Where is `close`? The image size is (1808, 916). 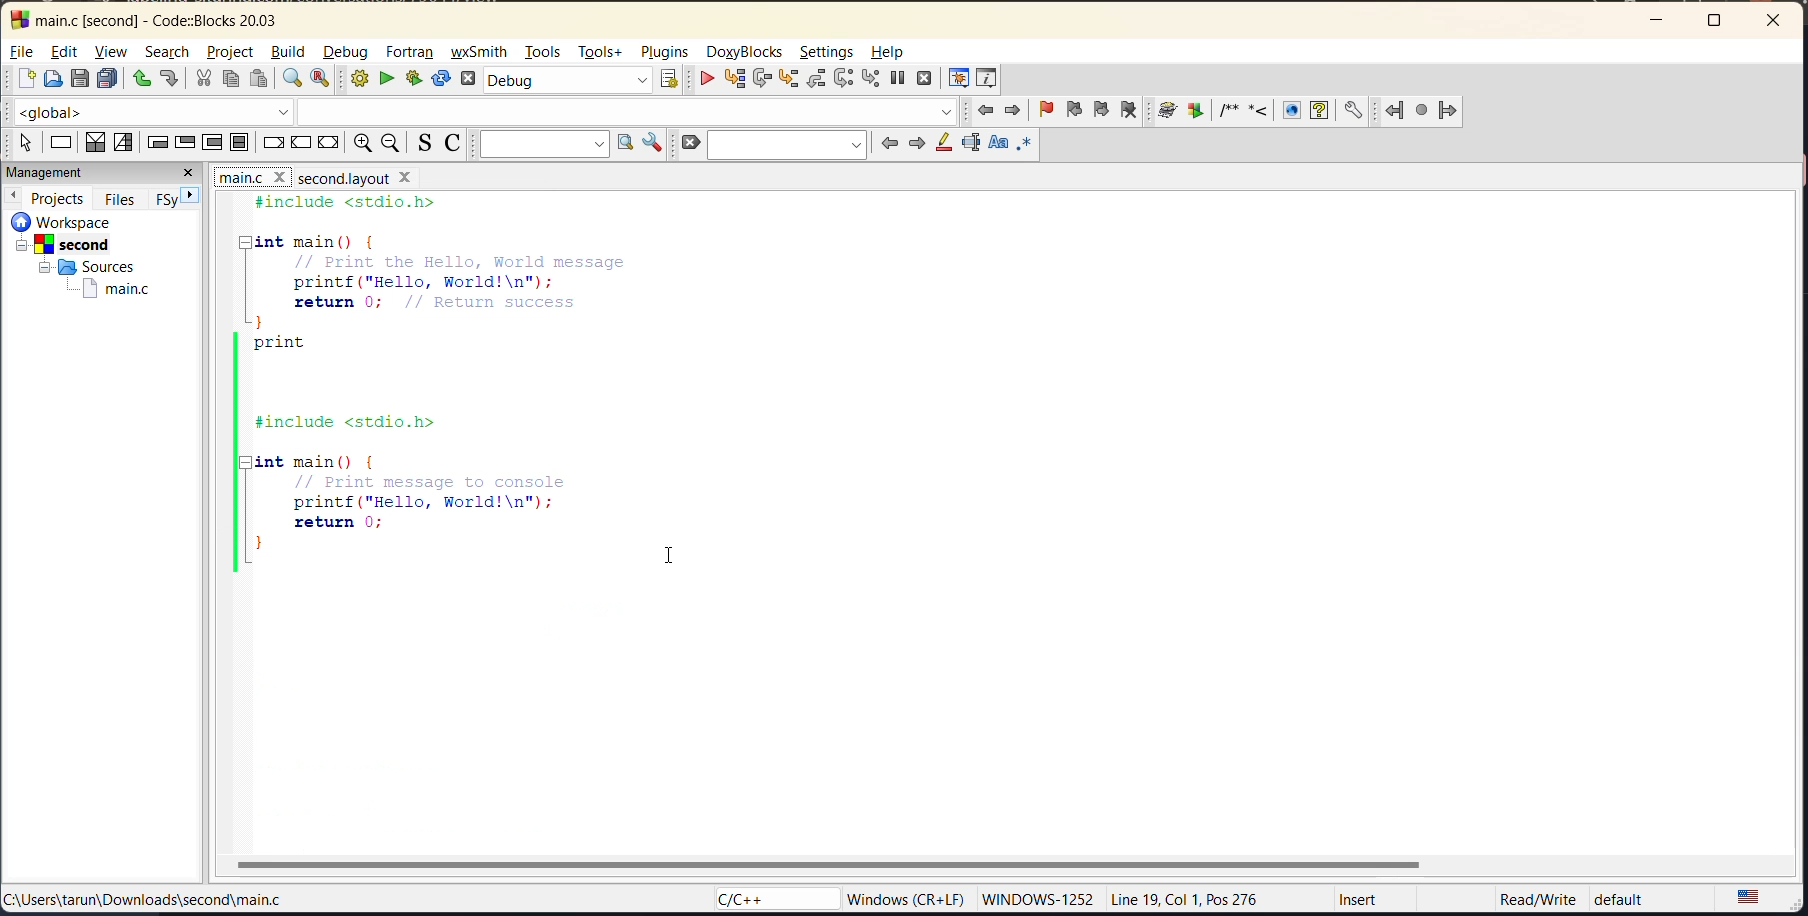
close is located at coordinates (1776, 20).